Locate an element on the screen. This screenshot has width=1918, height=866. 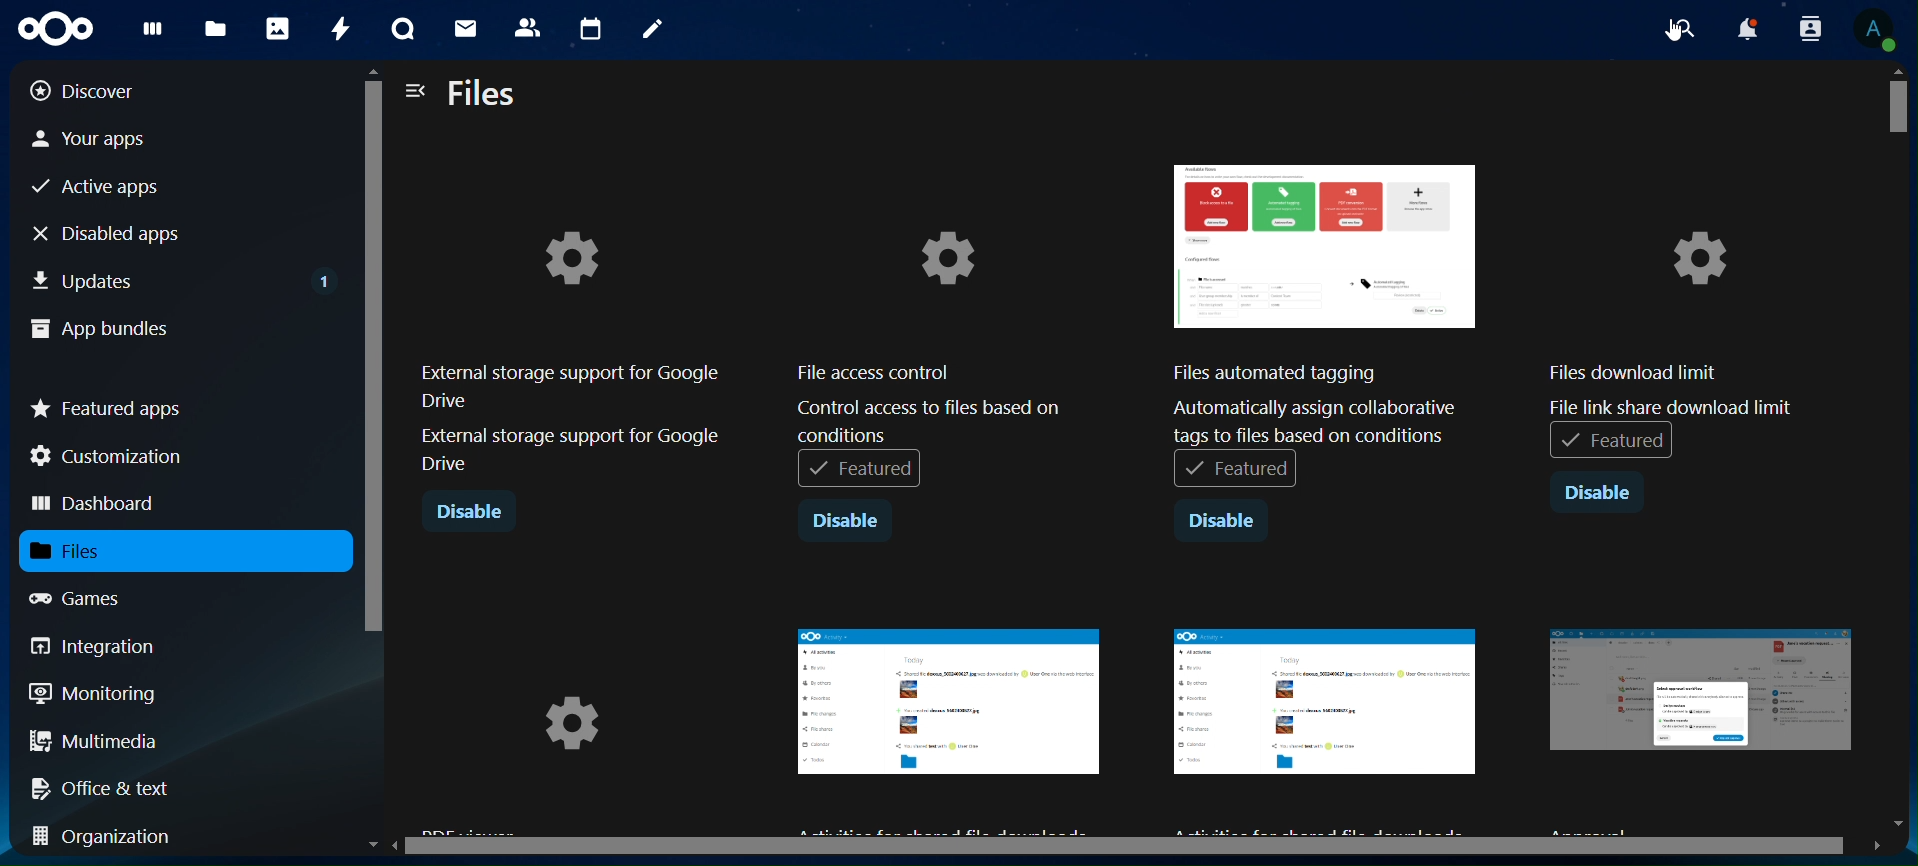
scrollbar is located at coordinates (1904, 445).